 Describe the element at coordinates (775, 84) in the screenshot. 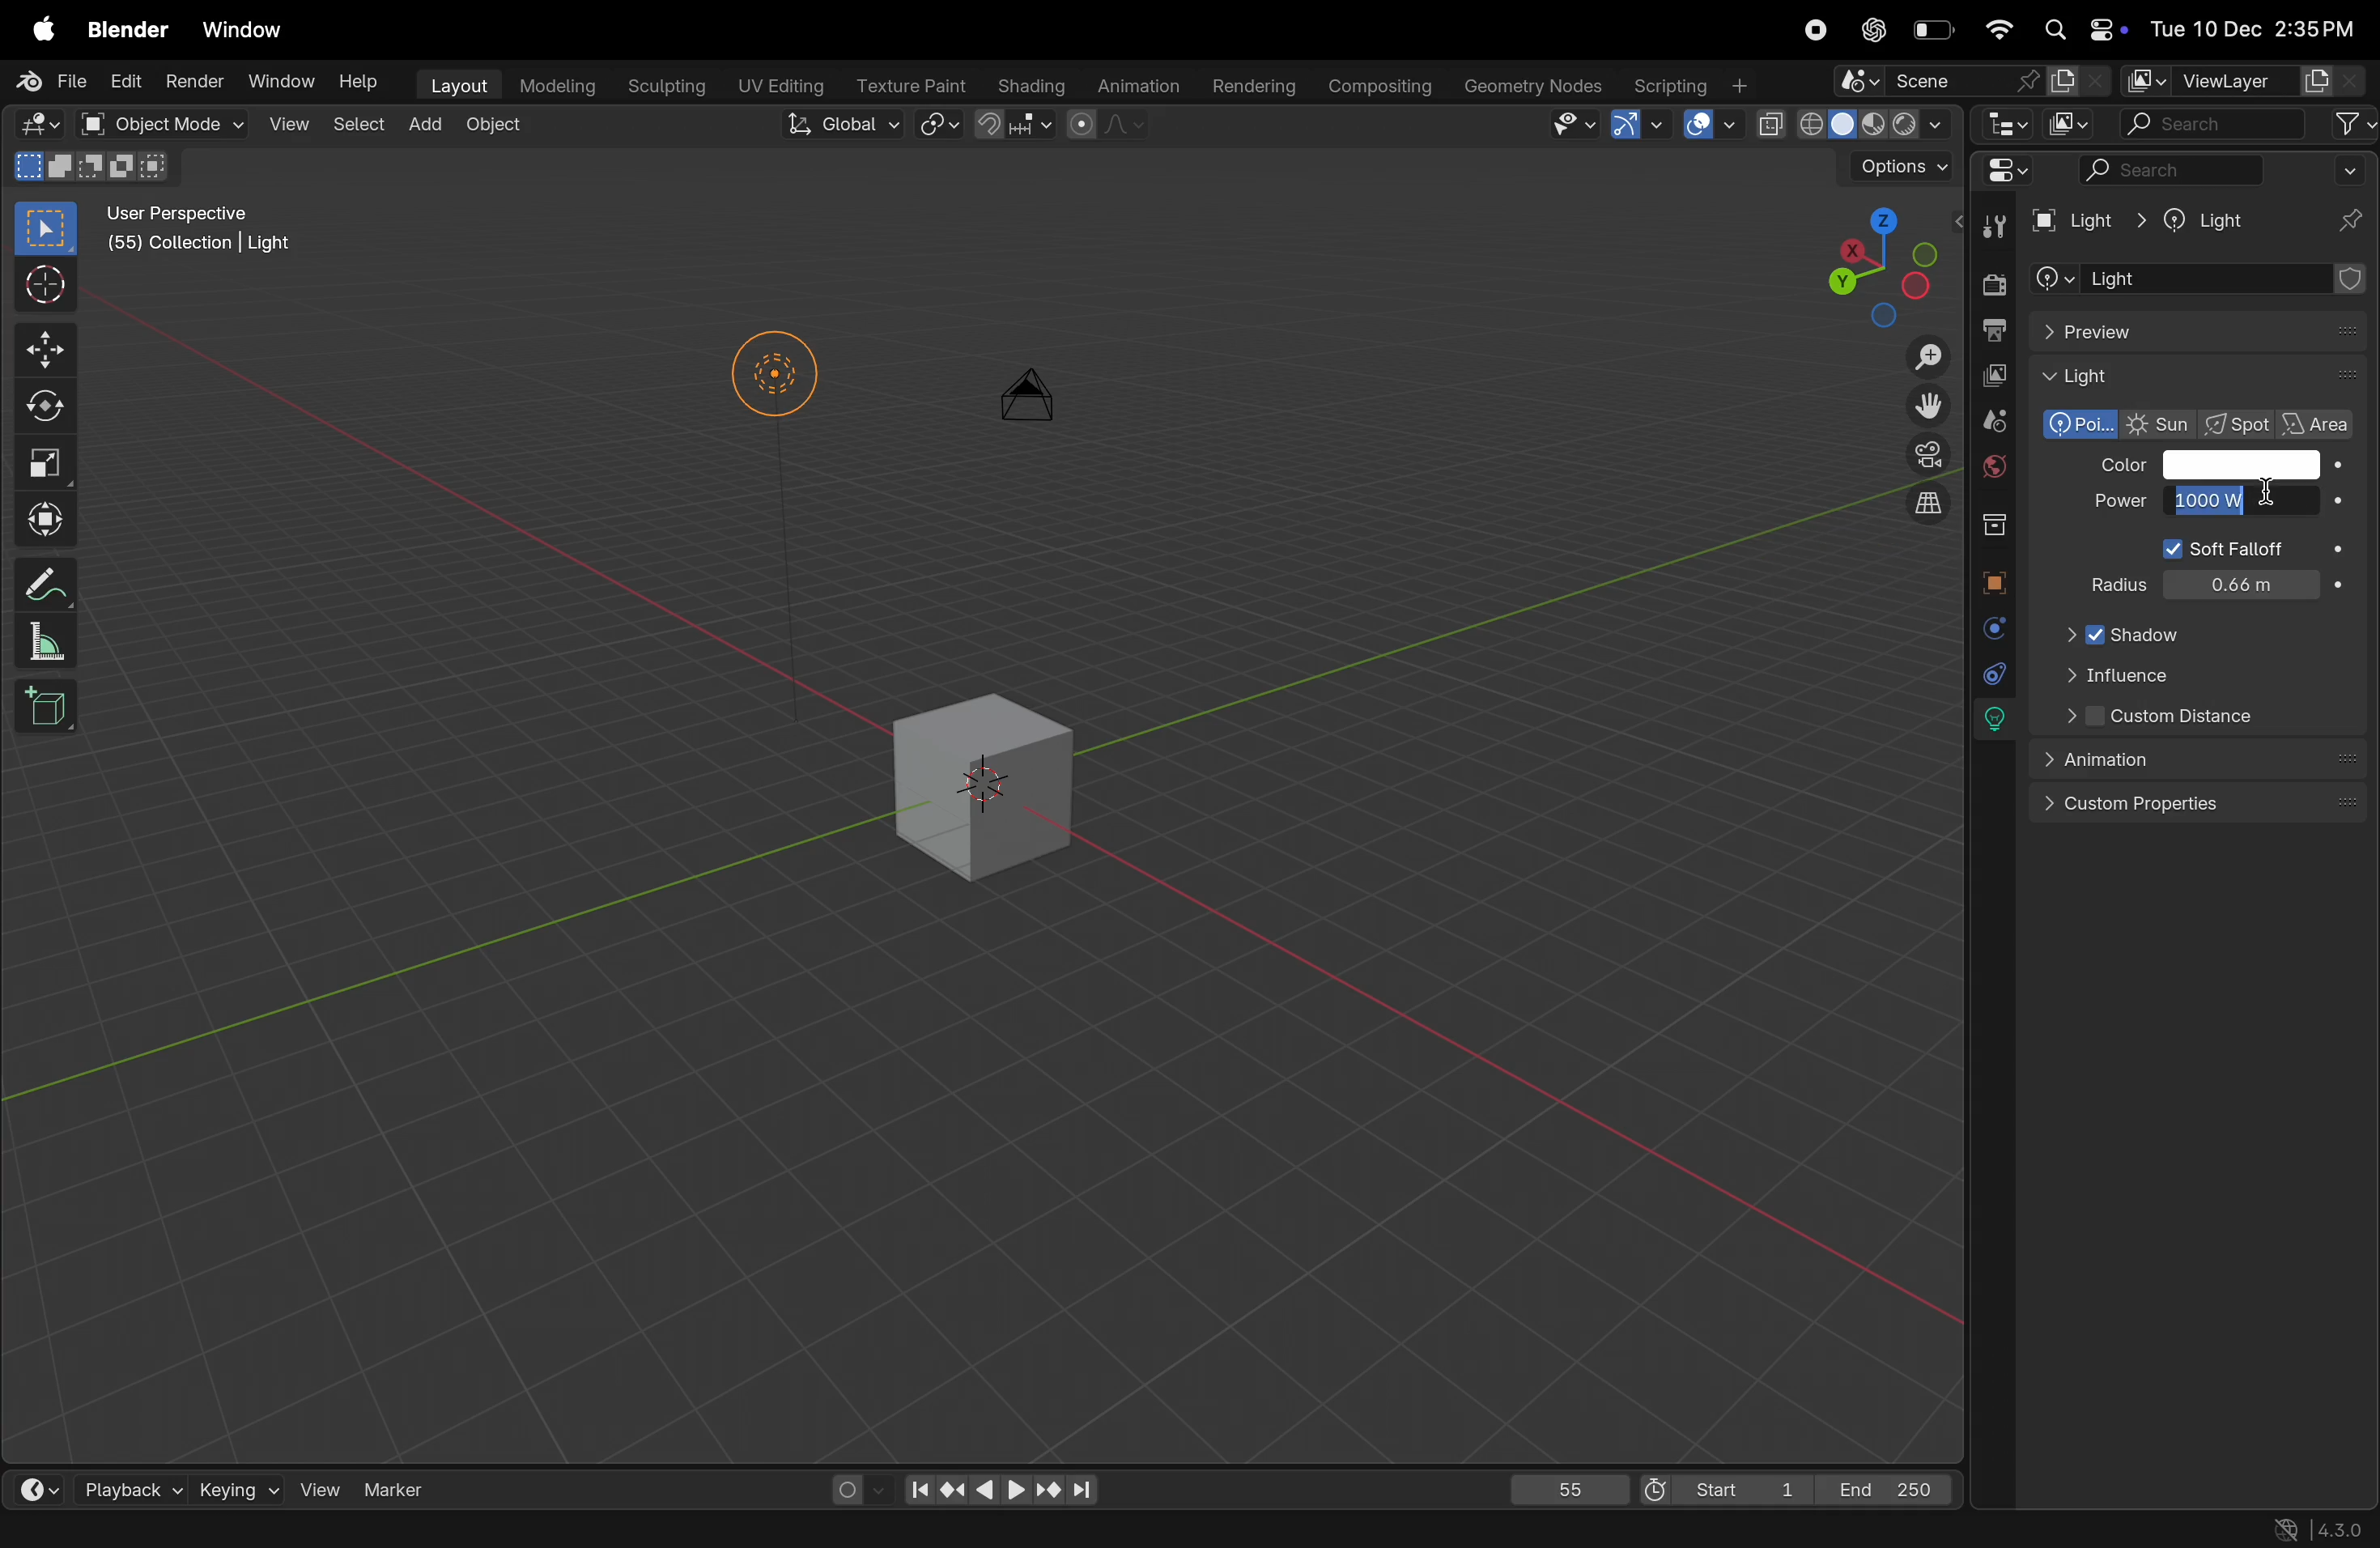

I see `Uv editing` at that location.